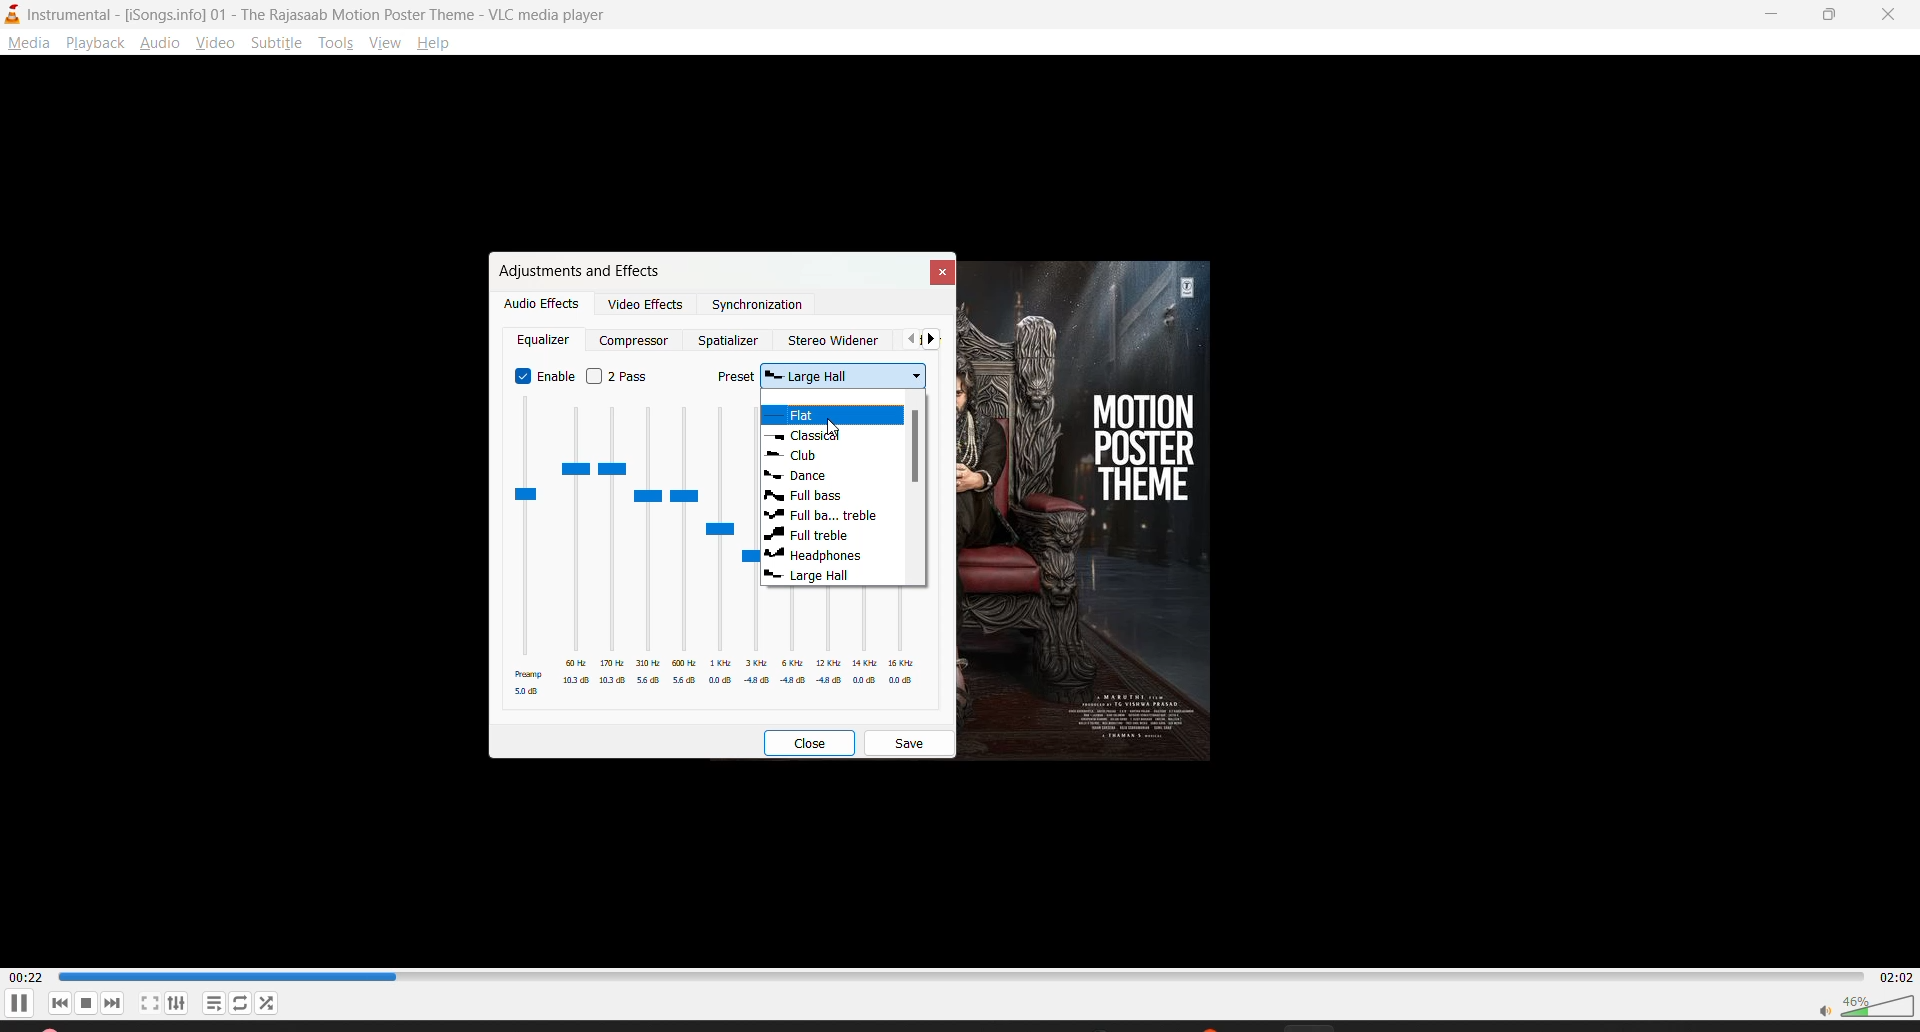 This screenshot has width=1920, height=1032. I want to click on previous, so click(60, 1004).